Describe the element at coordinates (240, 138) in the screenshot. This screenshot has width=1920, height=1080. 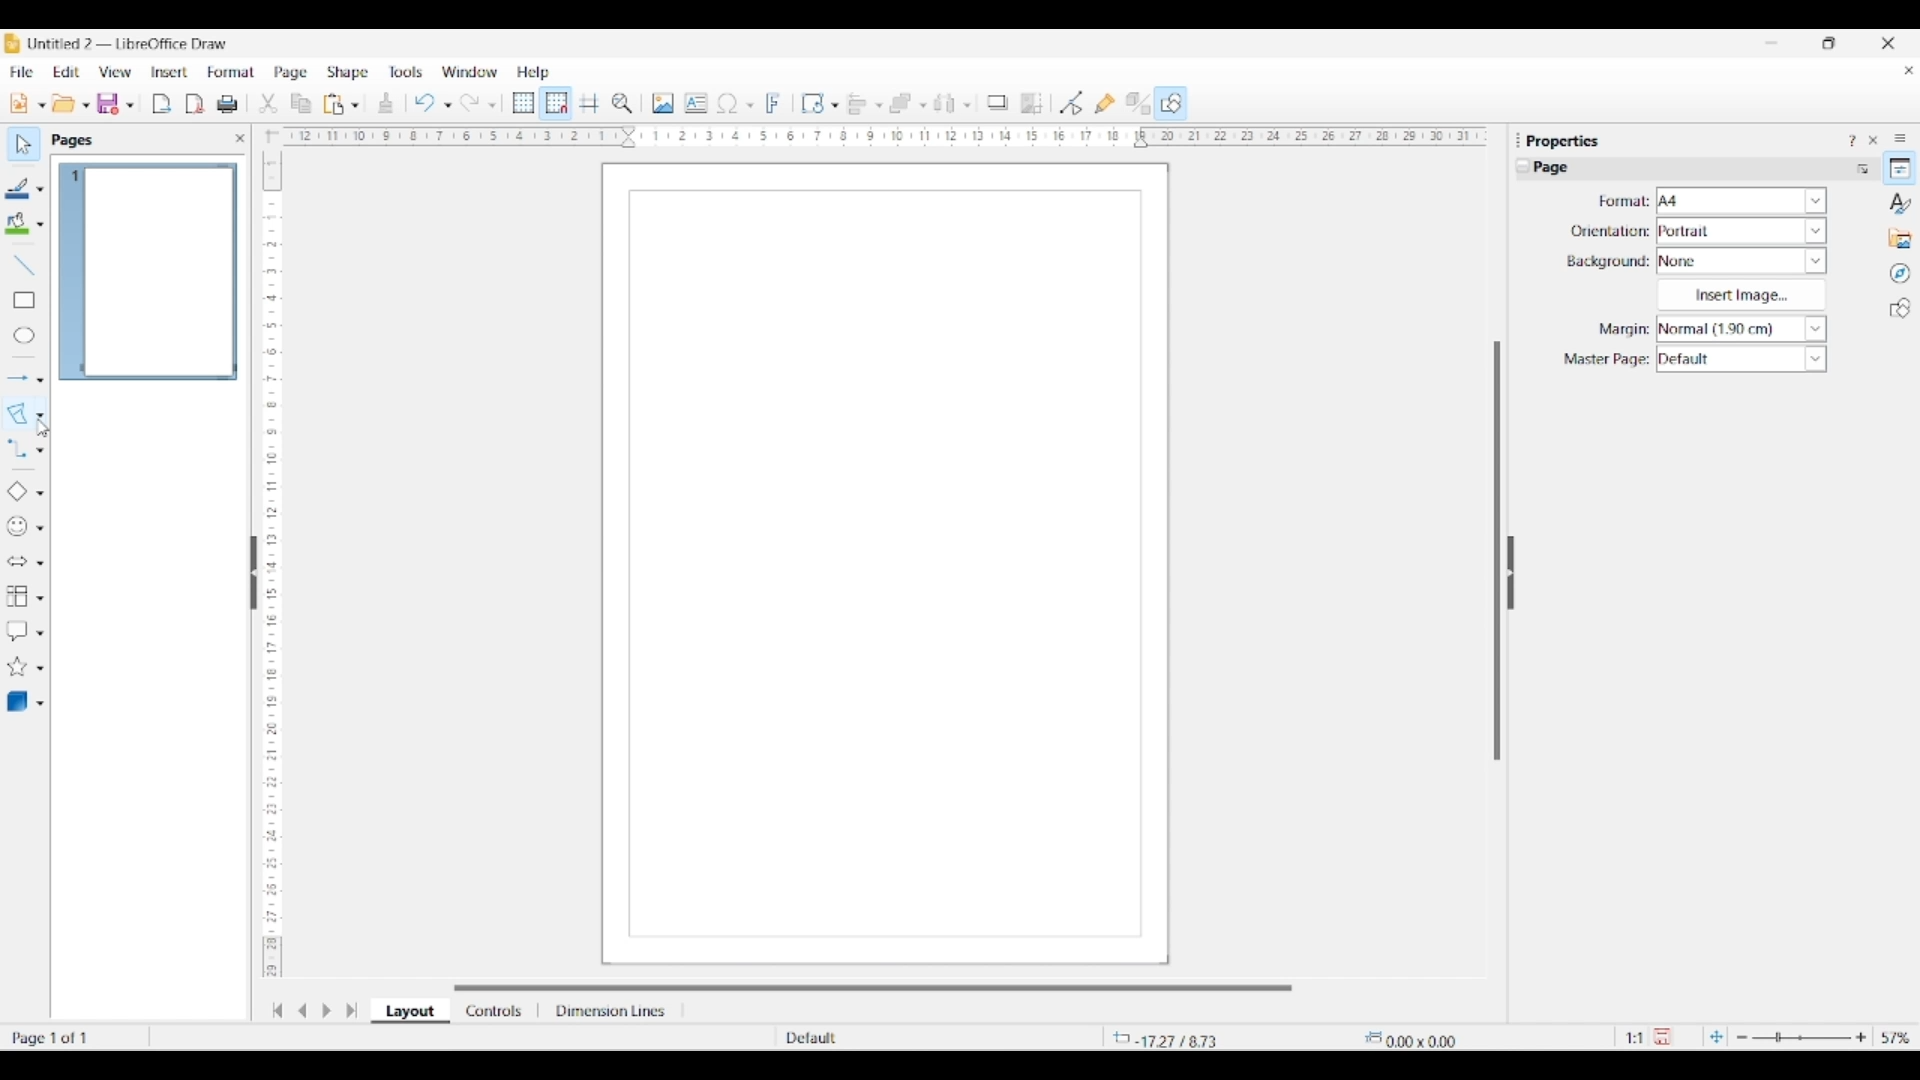
I see `Close left sidebar` at that location.